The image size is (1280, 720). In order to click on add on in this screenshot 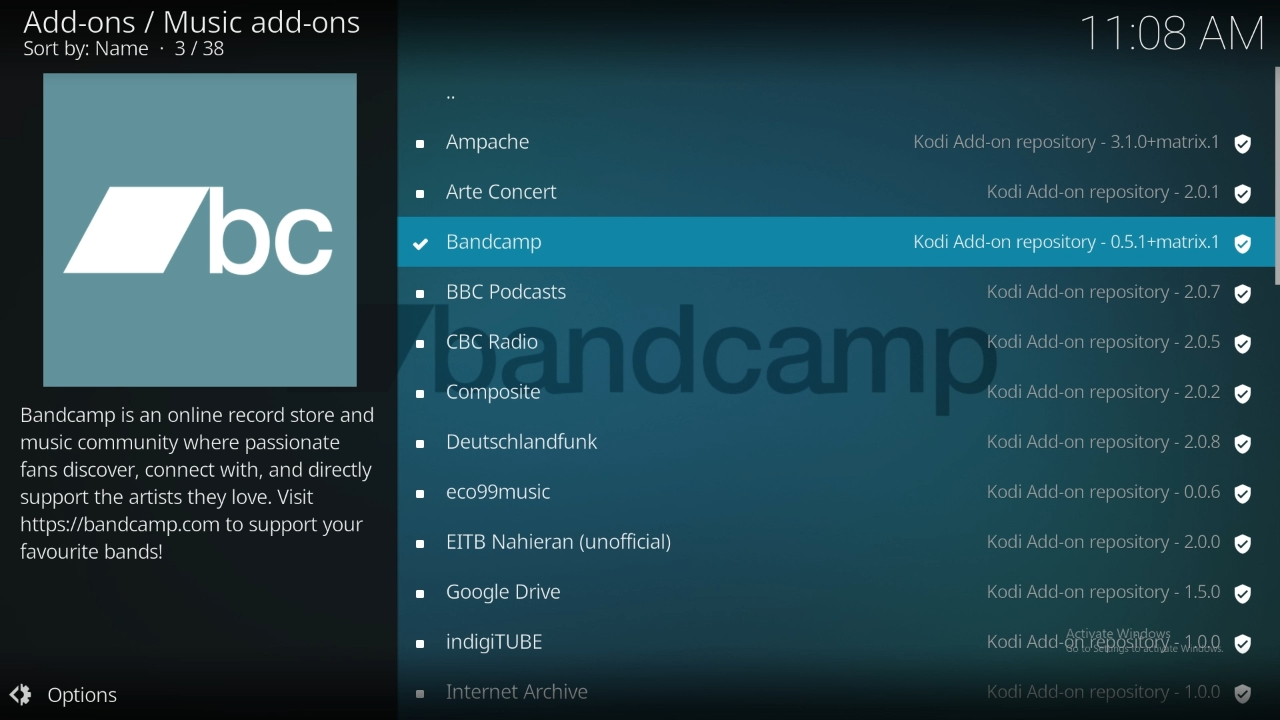, I will do `click(833, 541)`.